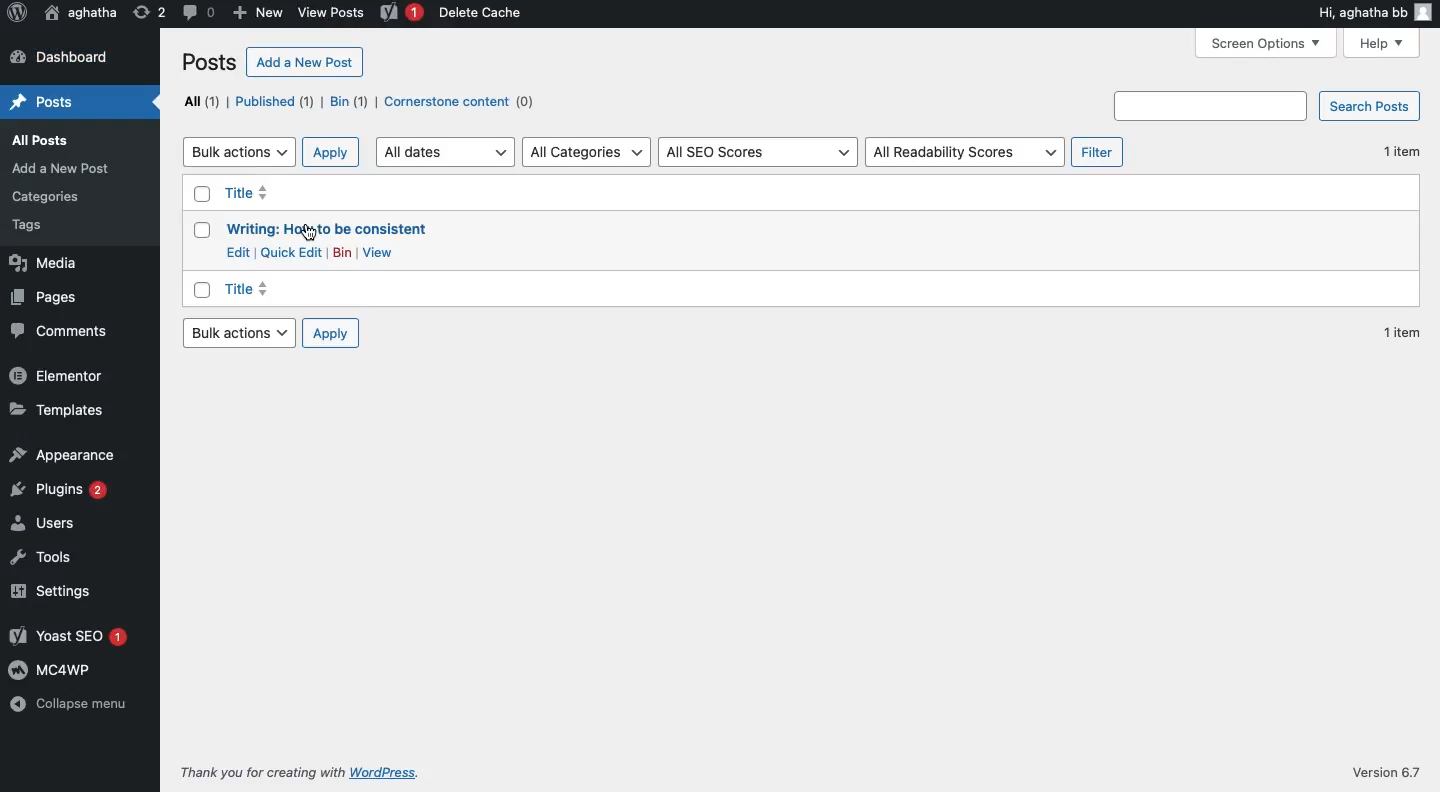 The image size is (1440, 792). What do you see at coordinates (380, 252) in the screenshot?
I see `View` at bounding box center [380, 252].